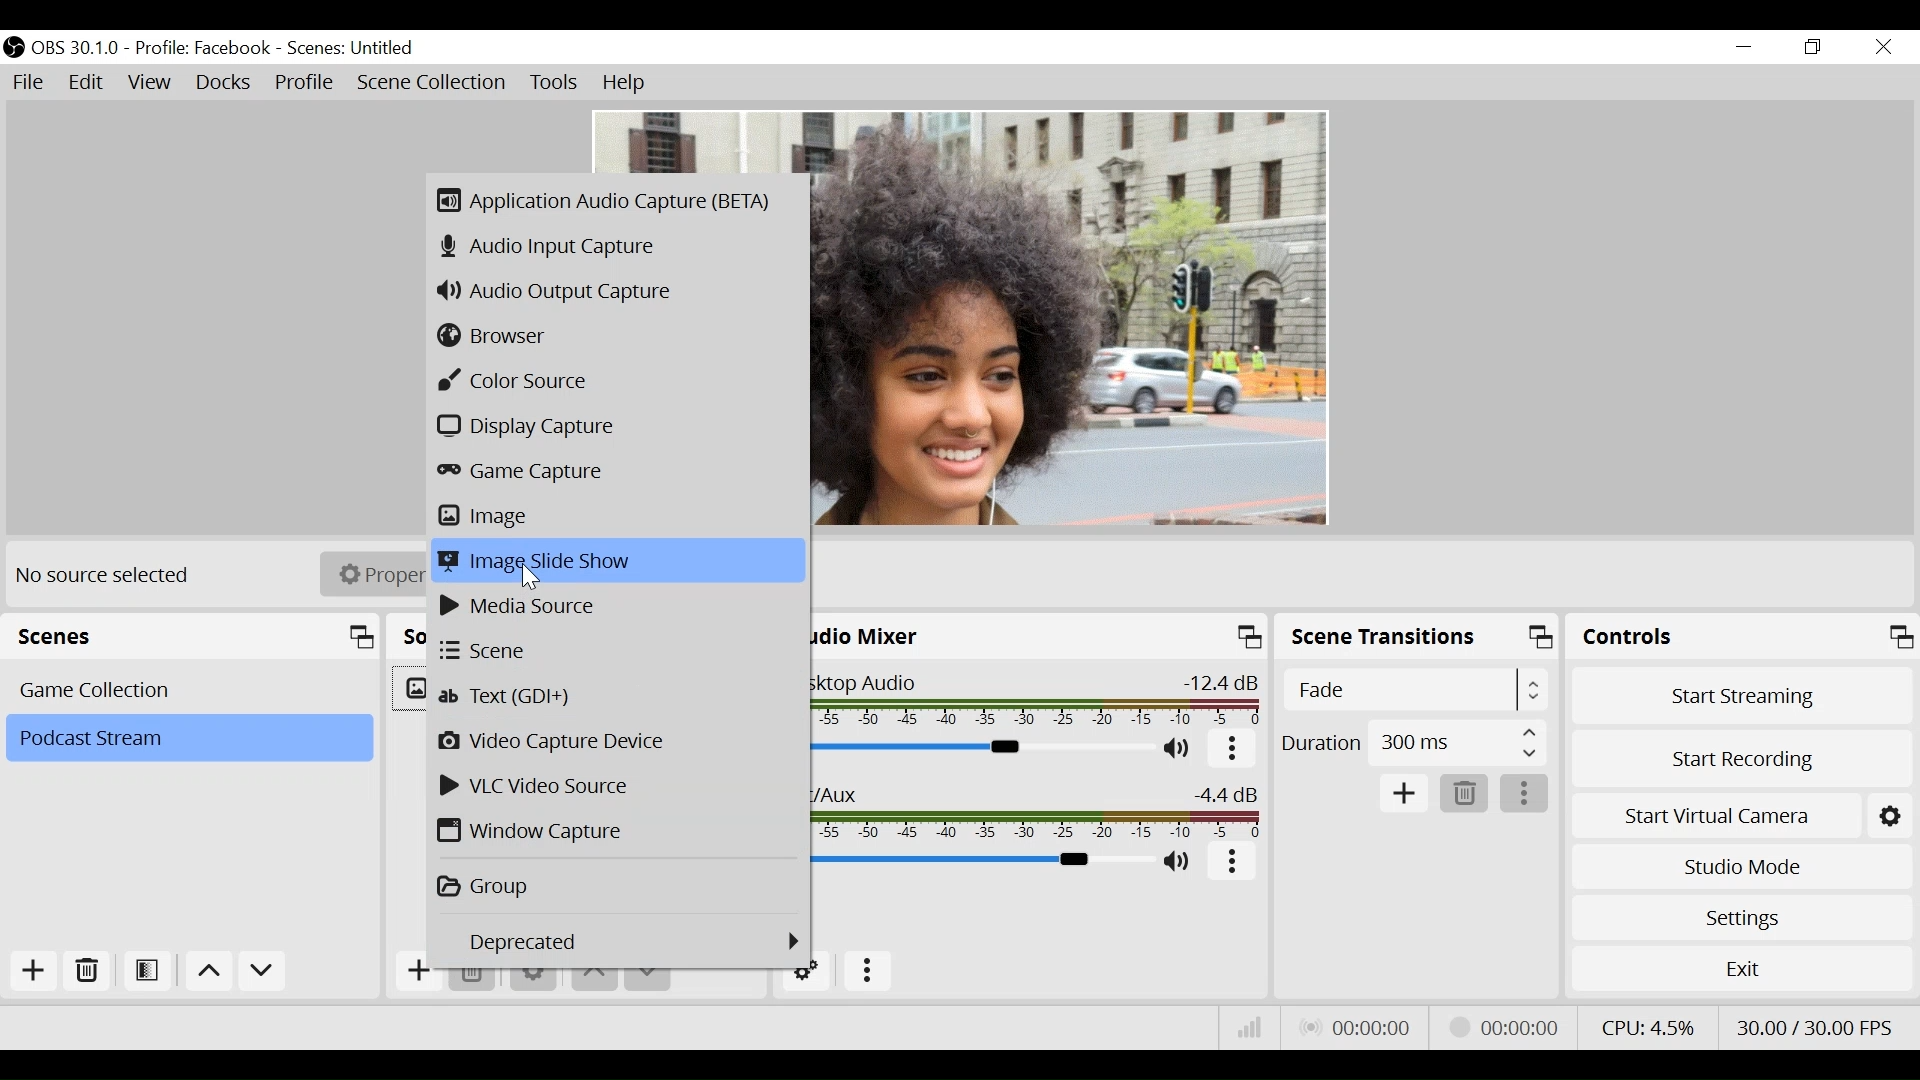  Describe the element at coordinates (188, 739) in the screenshot. I see `Scene ` at that location.